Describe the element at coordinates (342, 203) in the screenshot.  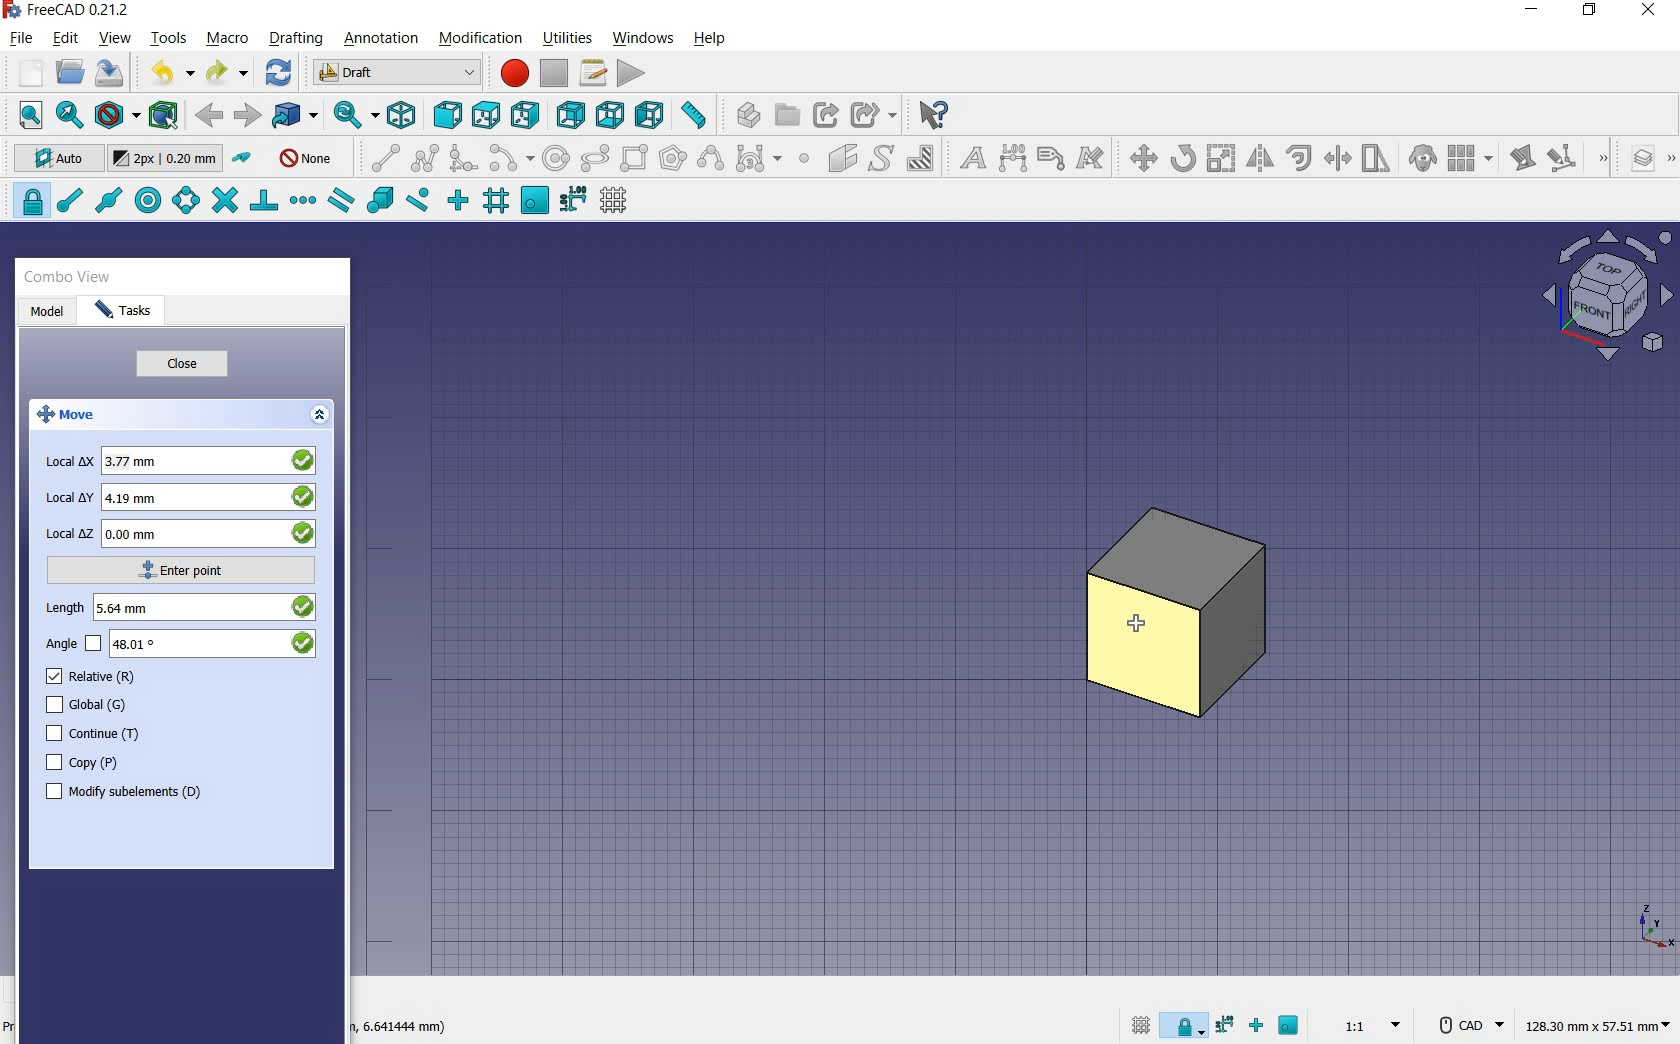
I see `snap parallel` at that location.